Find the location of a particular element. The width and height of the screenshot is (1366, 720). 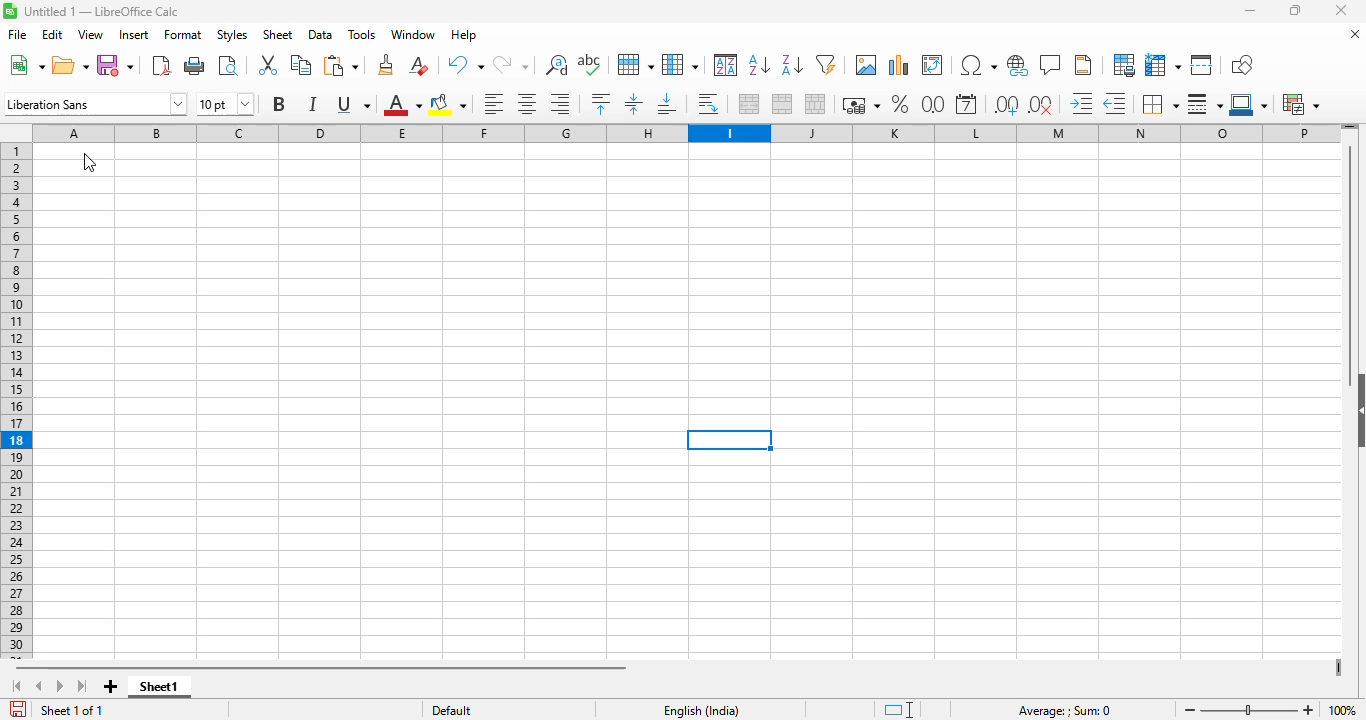

window is located at coordinates (414, 34).